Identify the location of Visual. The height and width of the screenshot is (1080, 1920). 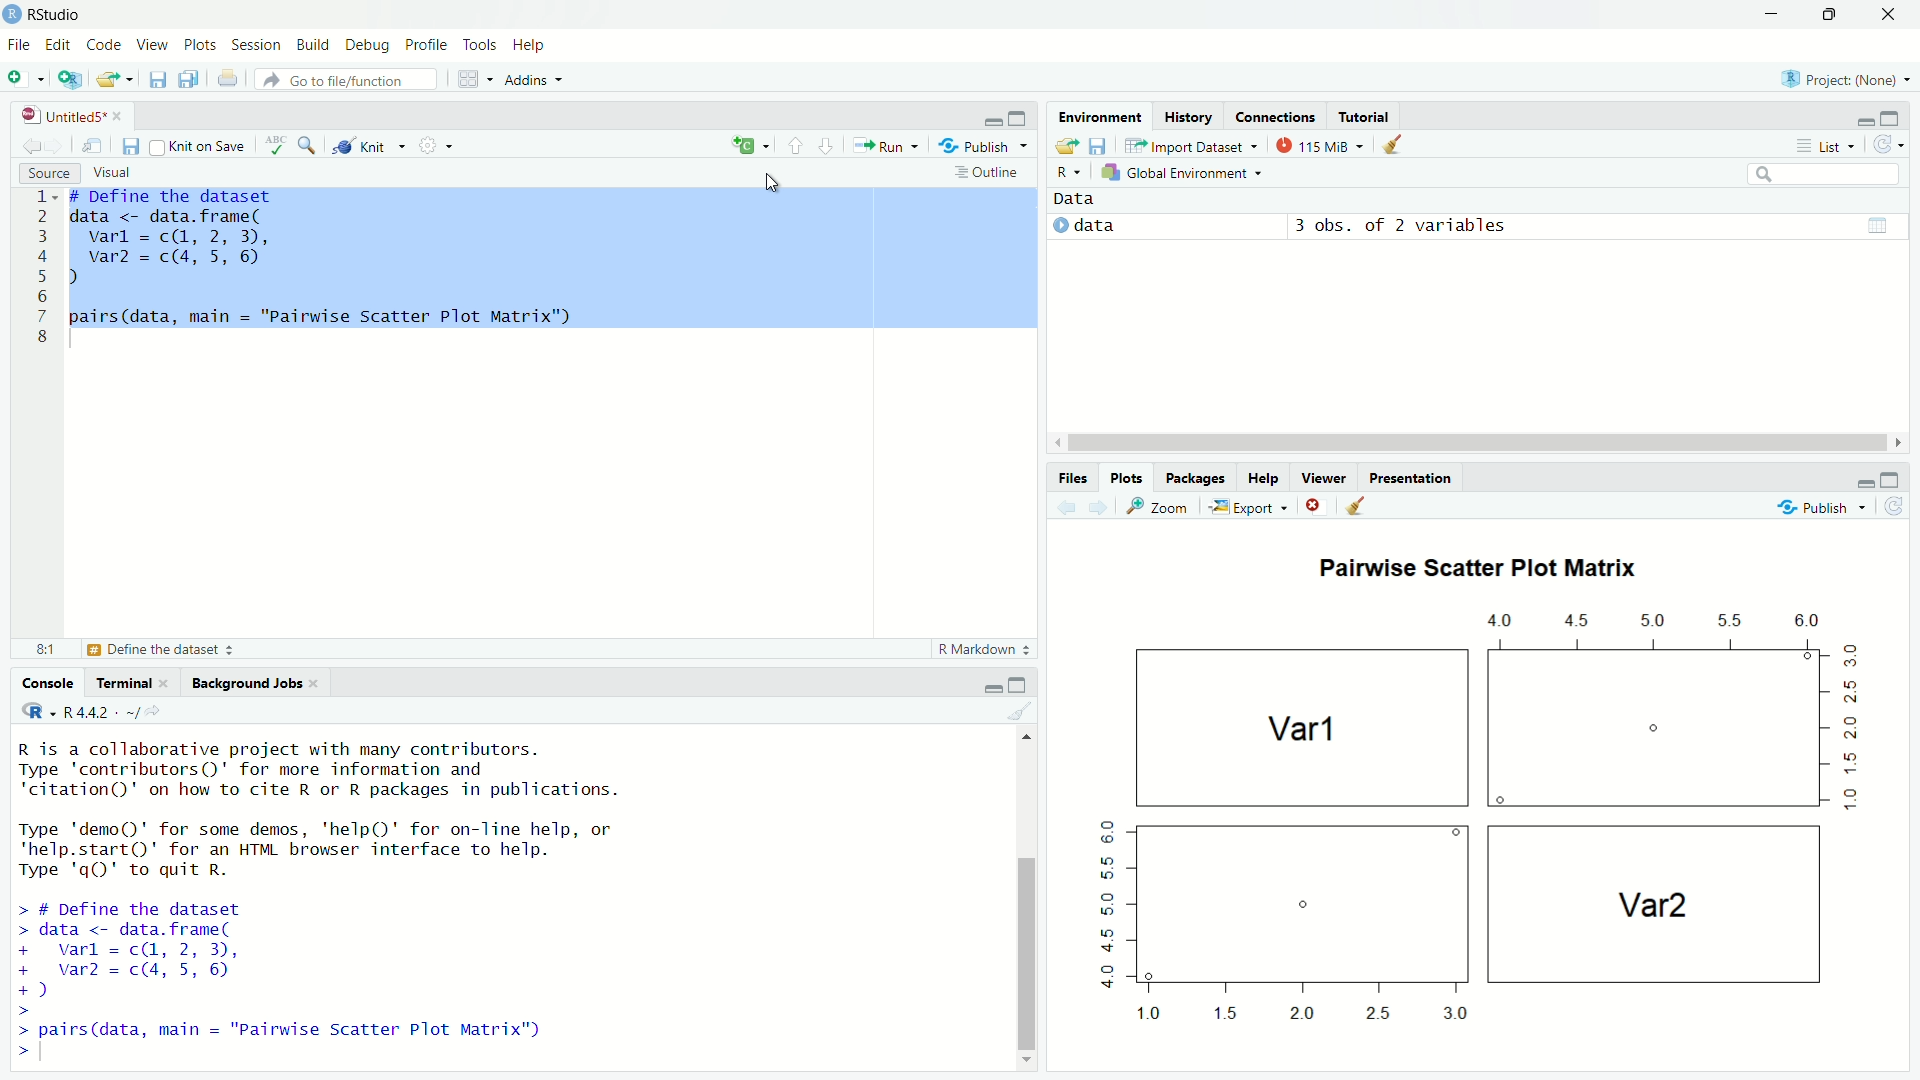
(118, 174).